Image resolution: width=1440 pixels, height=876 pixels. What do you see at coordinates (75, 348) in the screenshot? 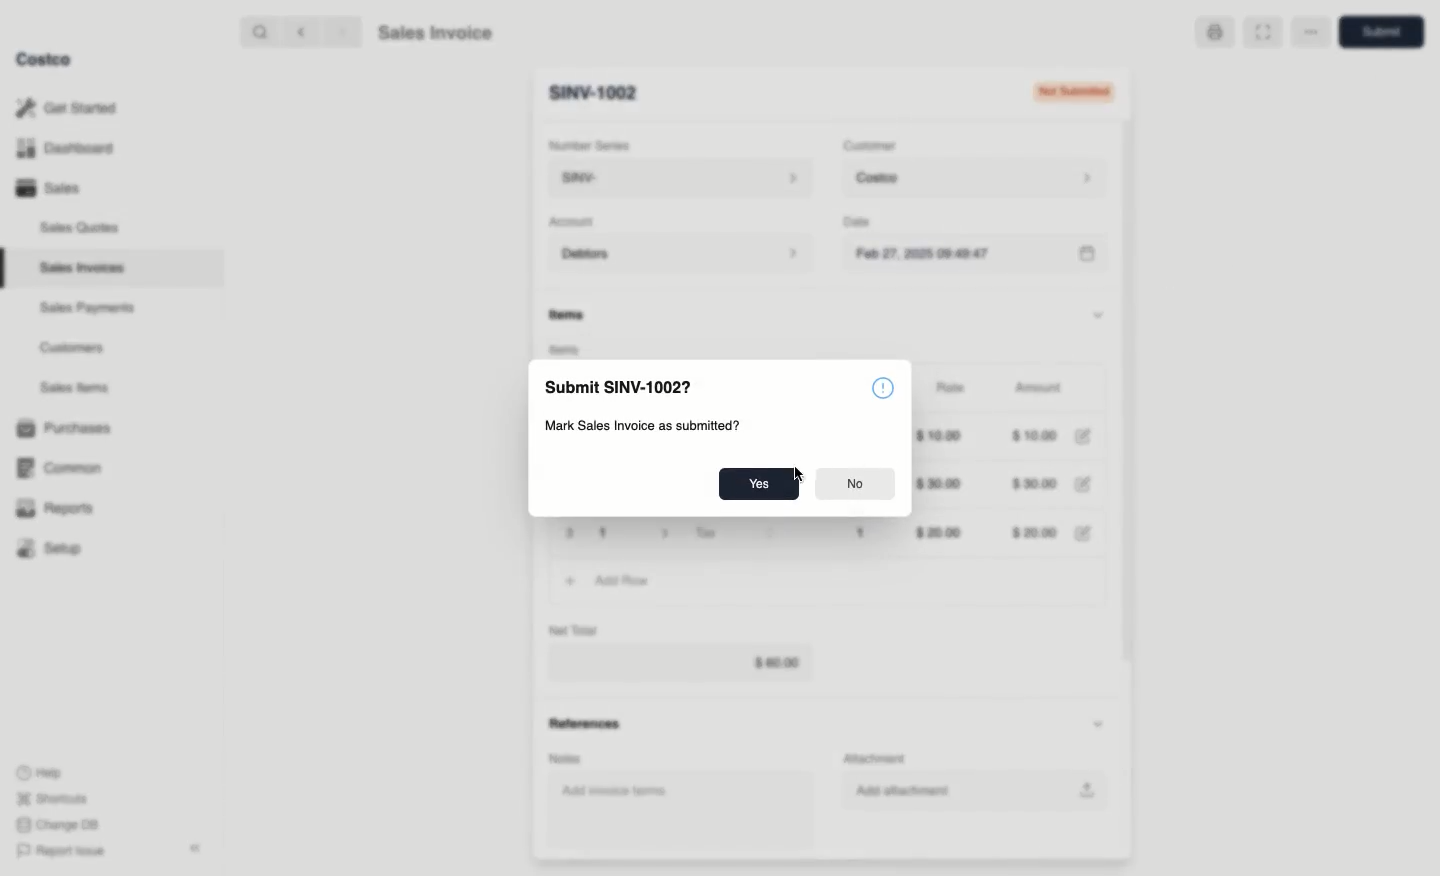
I see `Customers` at bounding box center [75, 348].